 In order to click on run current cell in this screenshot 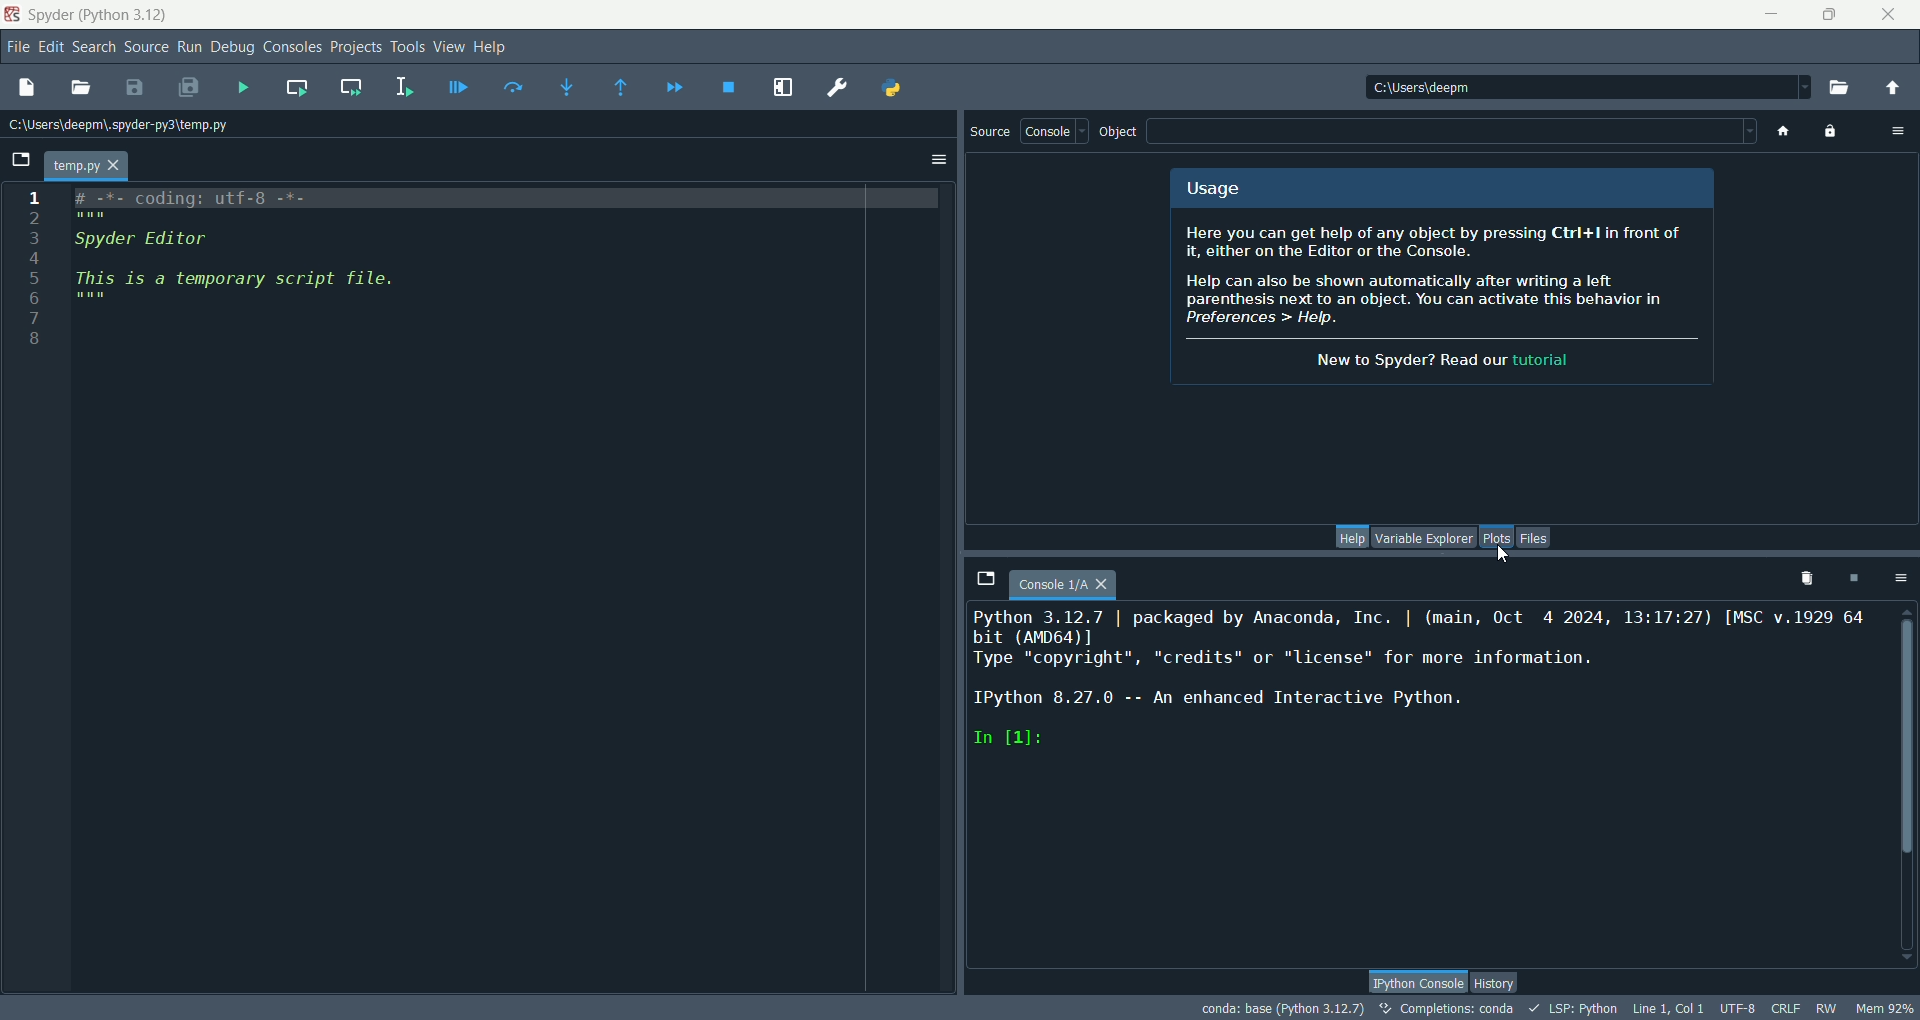, I will do `click(298, 87)`.